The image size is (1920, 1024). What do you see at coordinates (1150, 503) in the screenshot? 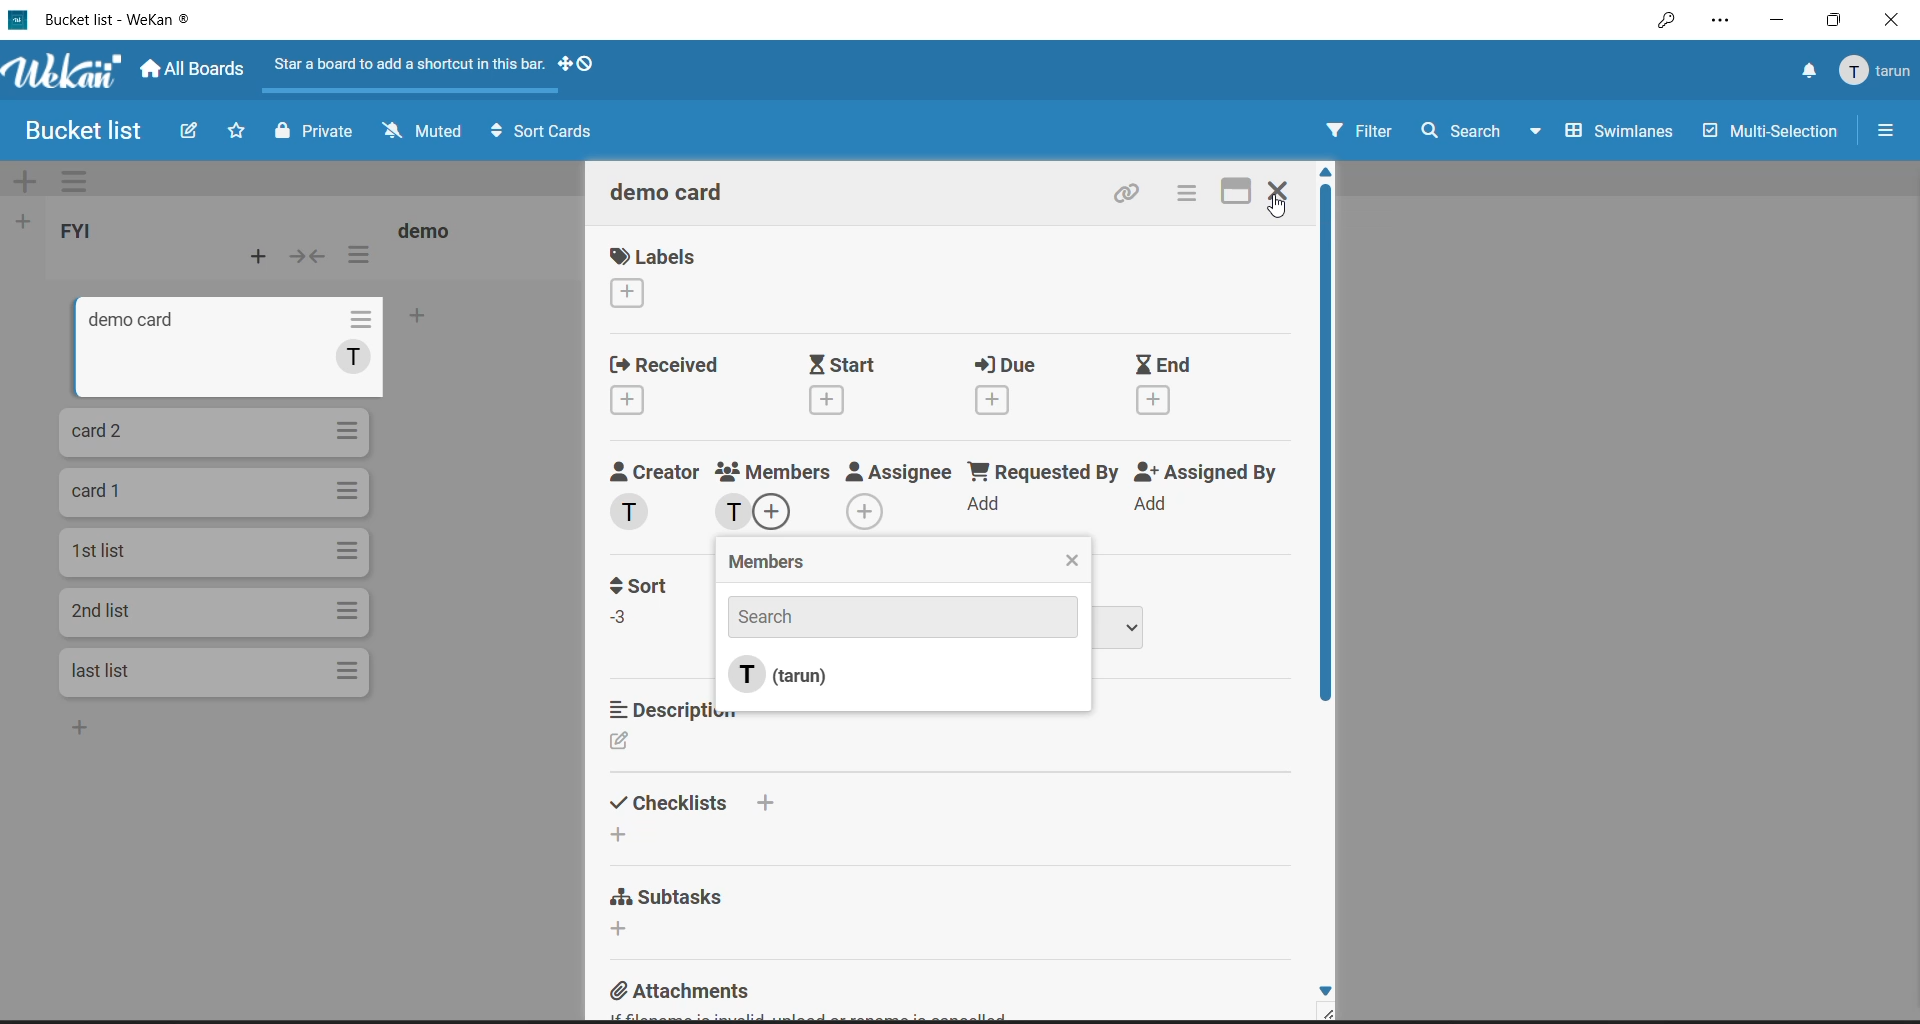
I see `add` at bounding box center [1150, 503].